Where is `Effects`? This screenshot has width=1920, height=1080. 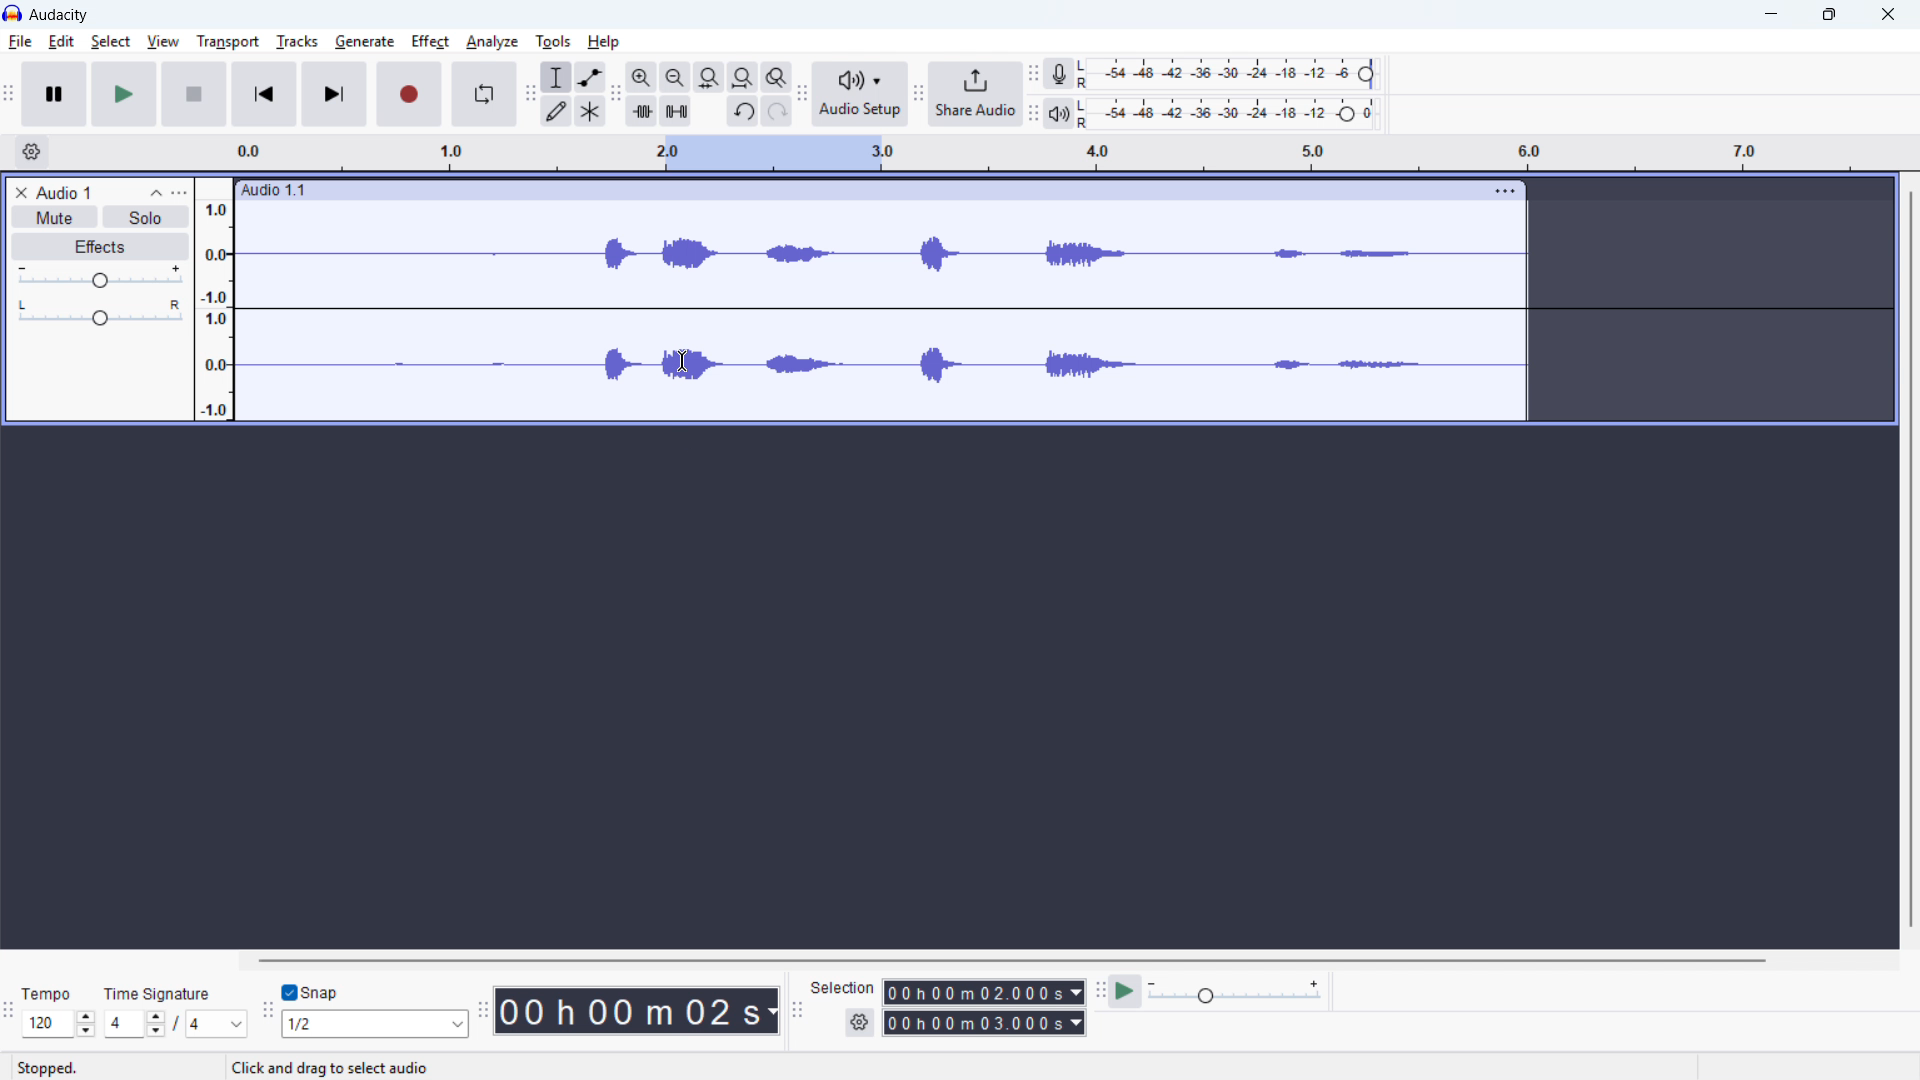 Effects is located at coordinates (100, 246).